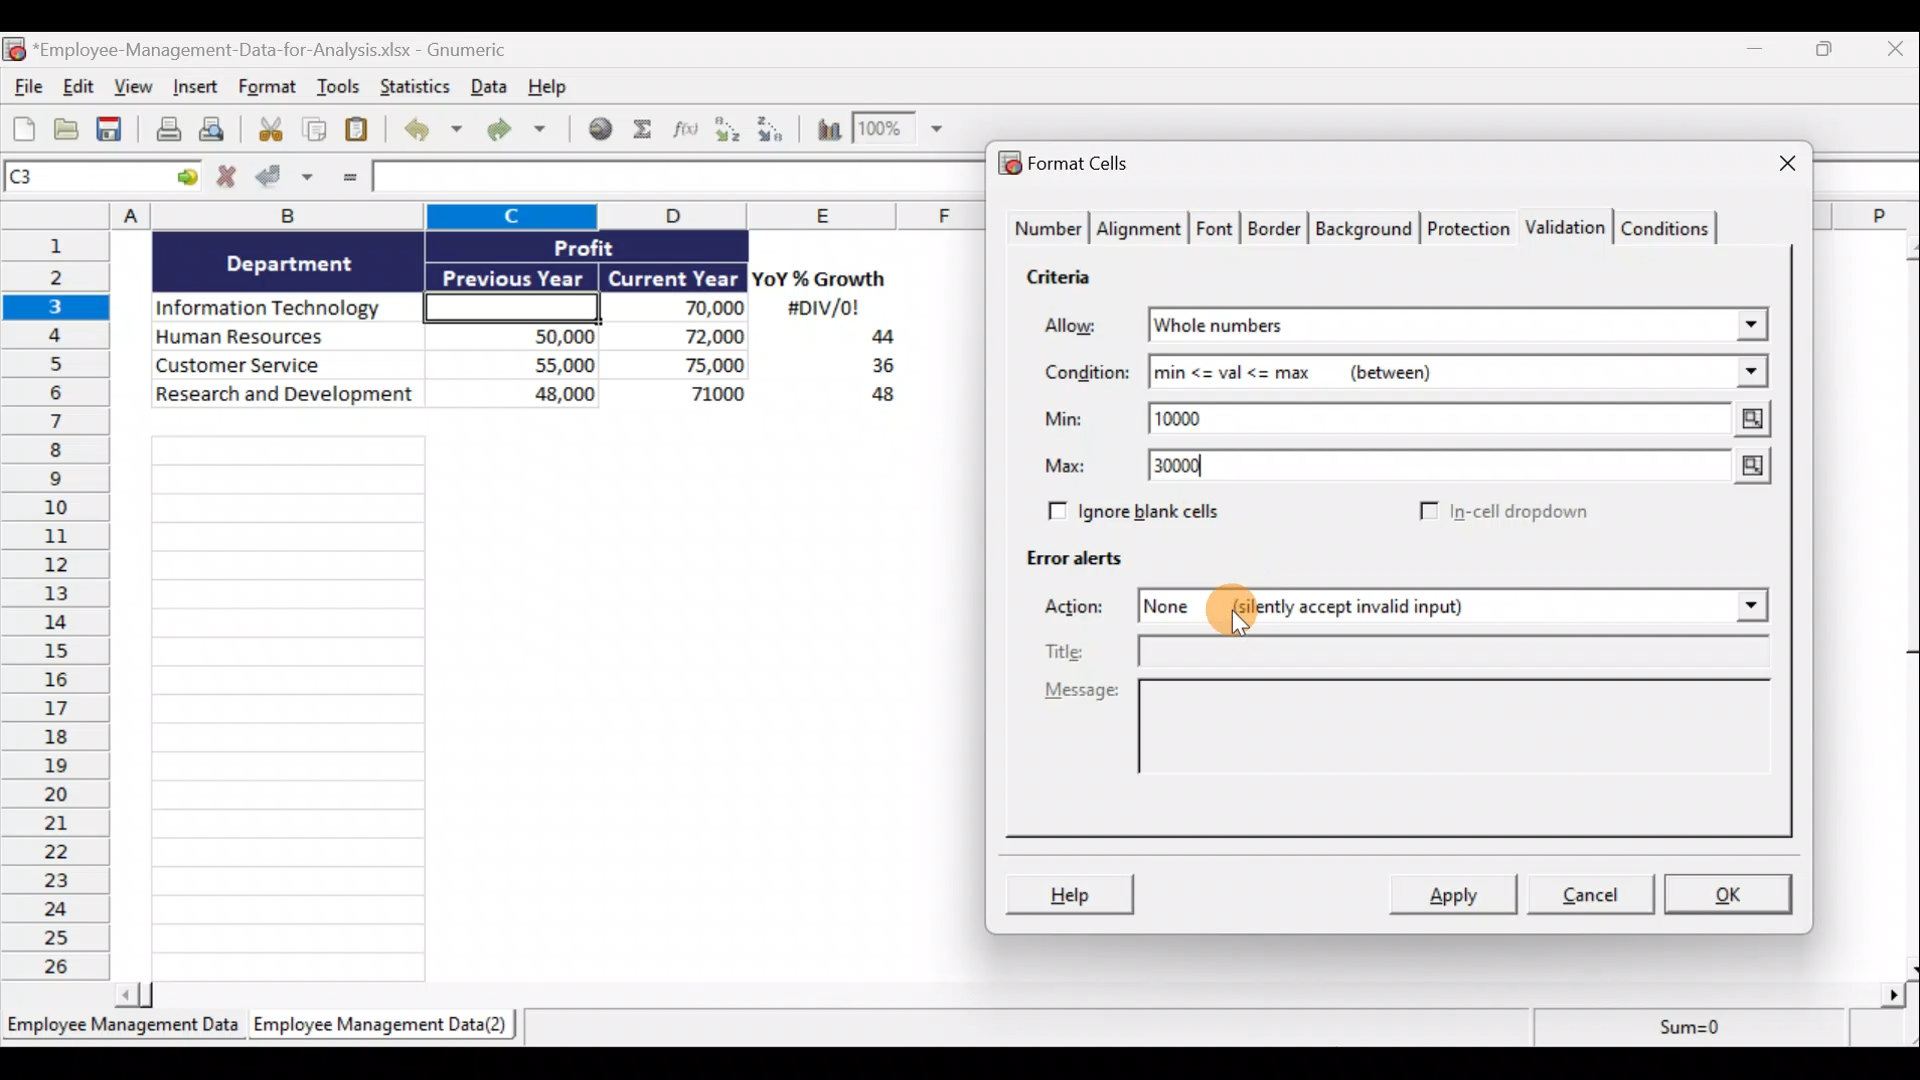 This screenshot has width=1920, height=1080. What do you see at coordinates (727, 129) in the screenshot?
I see `Sort ascending` at bounding box center [727, 129].